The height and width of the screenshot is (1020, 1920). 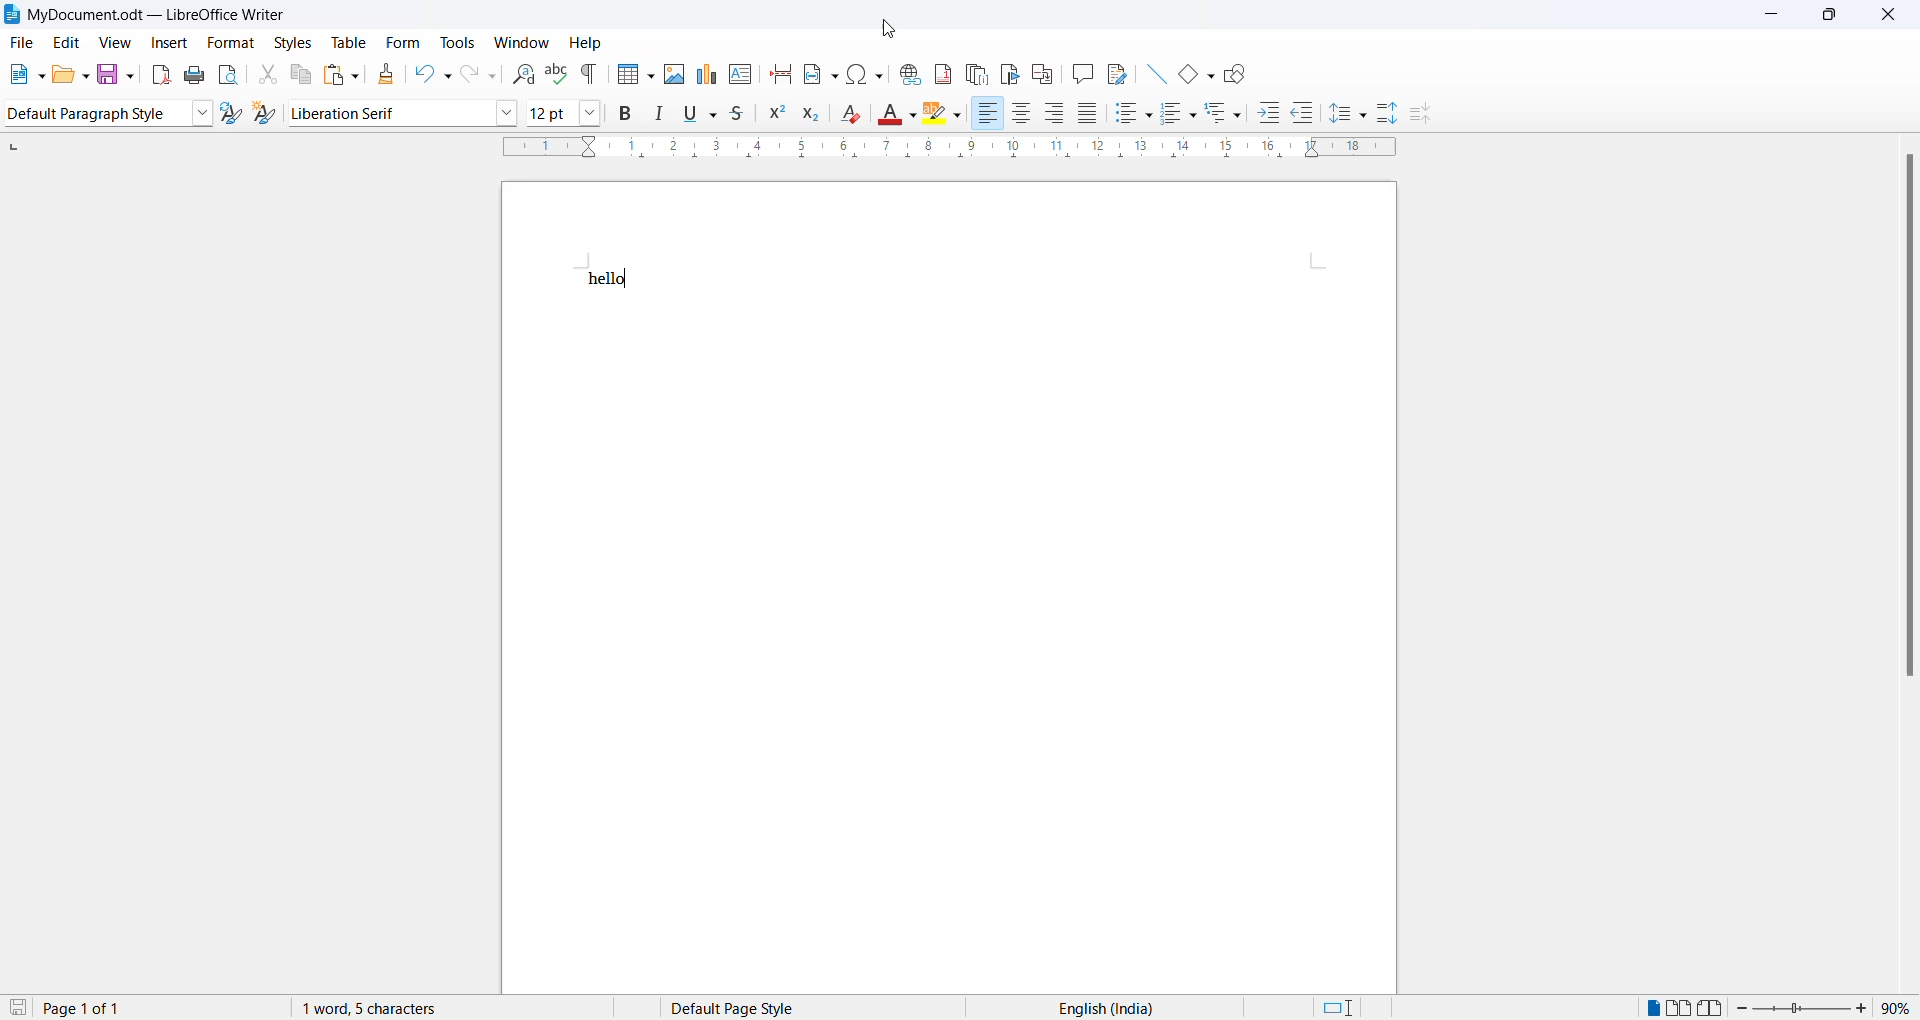 I want to click on Redo, so click(x=476, y=75).